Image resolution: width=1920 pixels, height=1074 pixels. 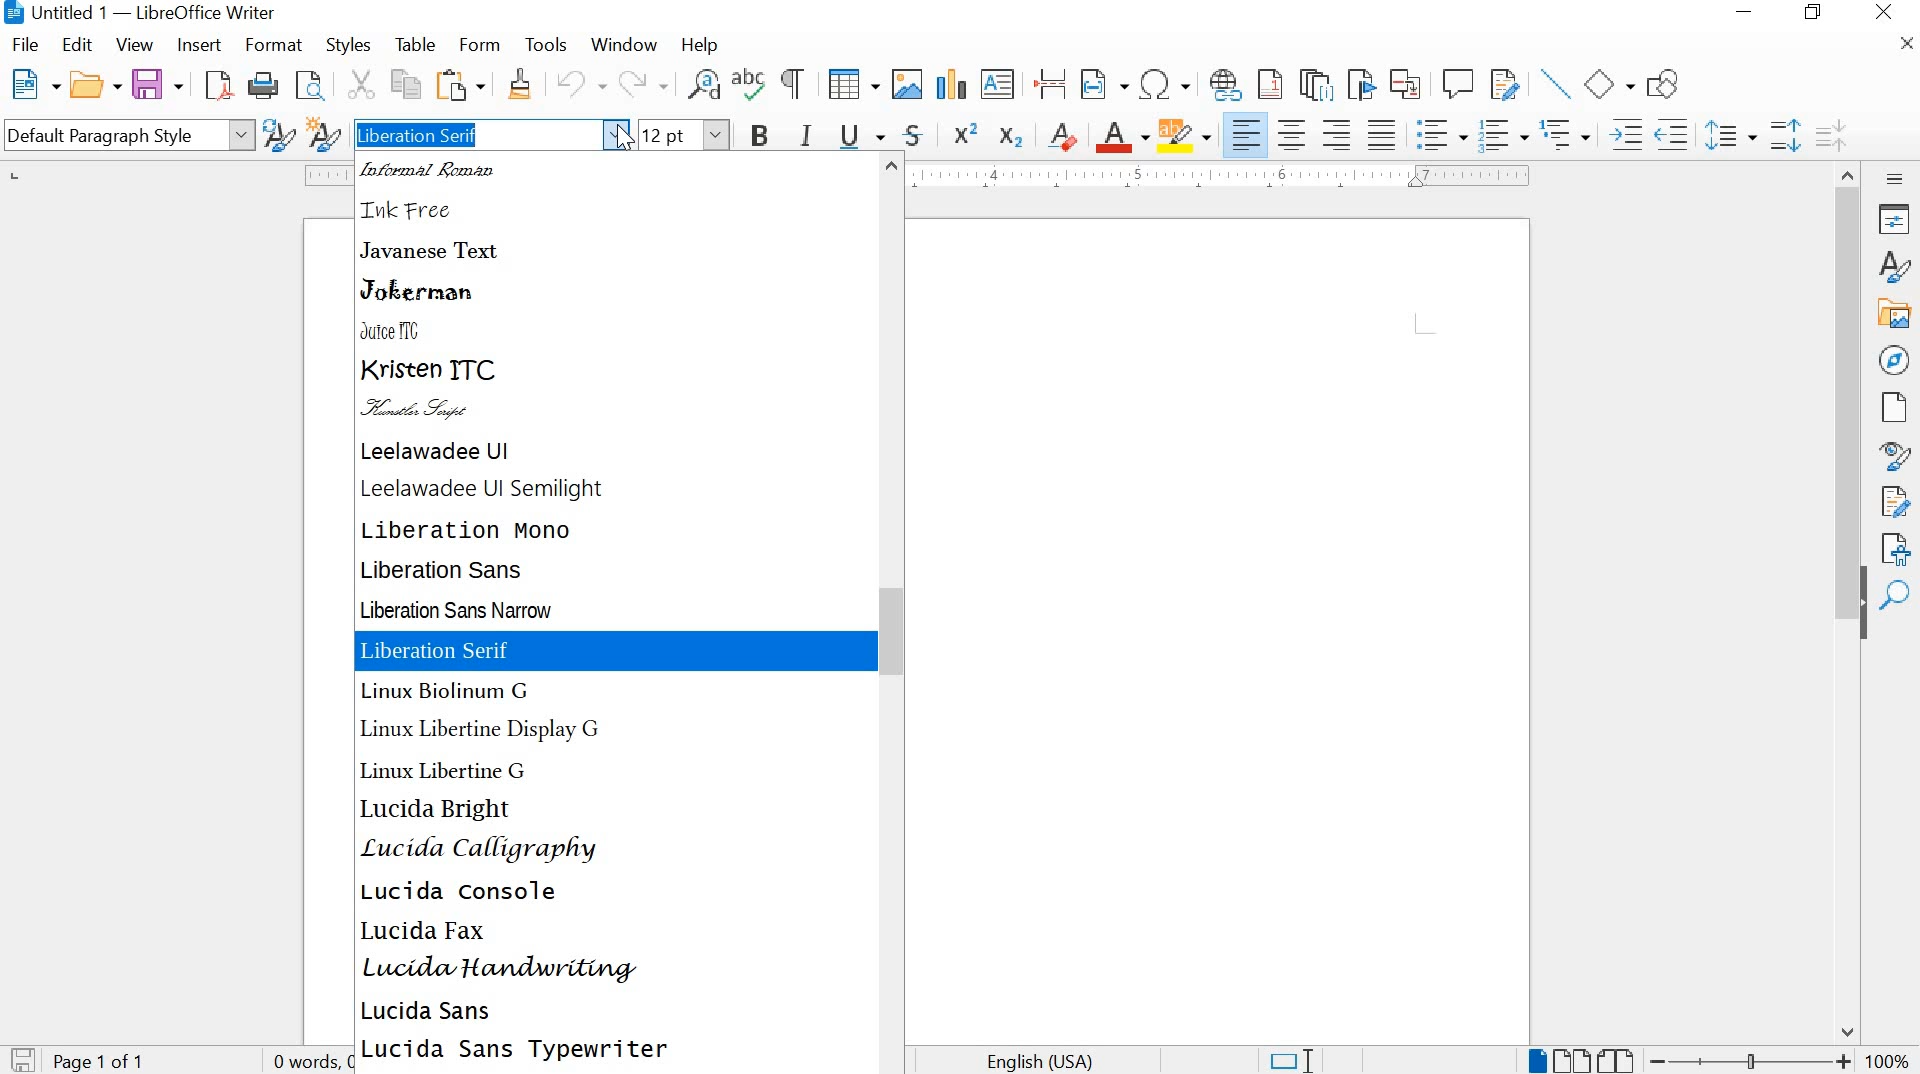 What do you see at coordinates (1102, 86) in the screenshot?
I see `INSERT FIELD` at bounding box center [1102, 86].